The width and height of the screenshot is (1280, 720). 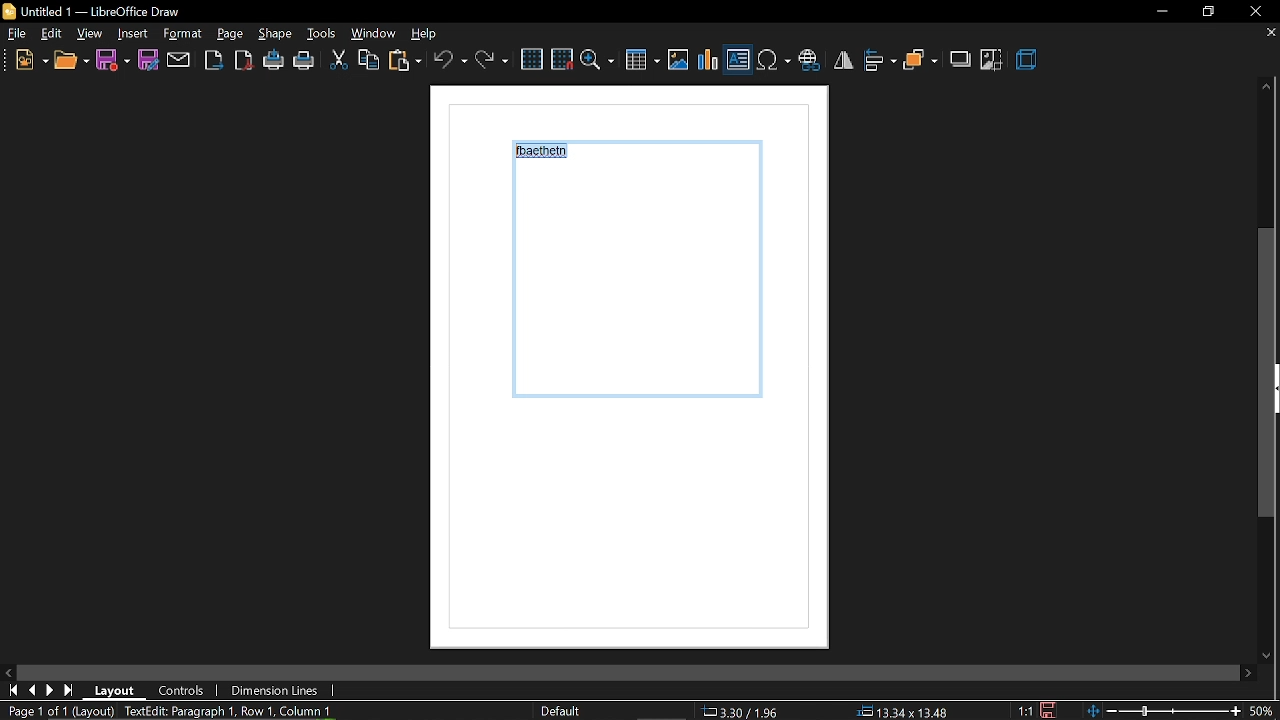 What do you see at coordinates (184, 690) in the screenshot?
I see `controls` at bounding box center [184, 690].